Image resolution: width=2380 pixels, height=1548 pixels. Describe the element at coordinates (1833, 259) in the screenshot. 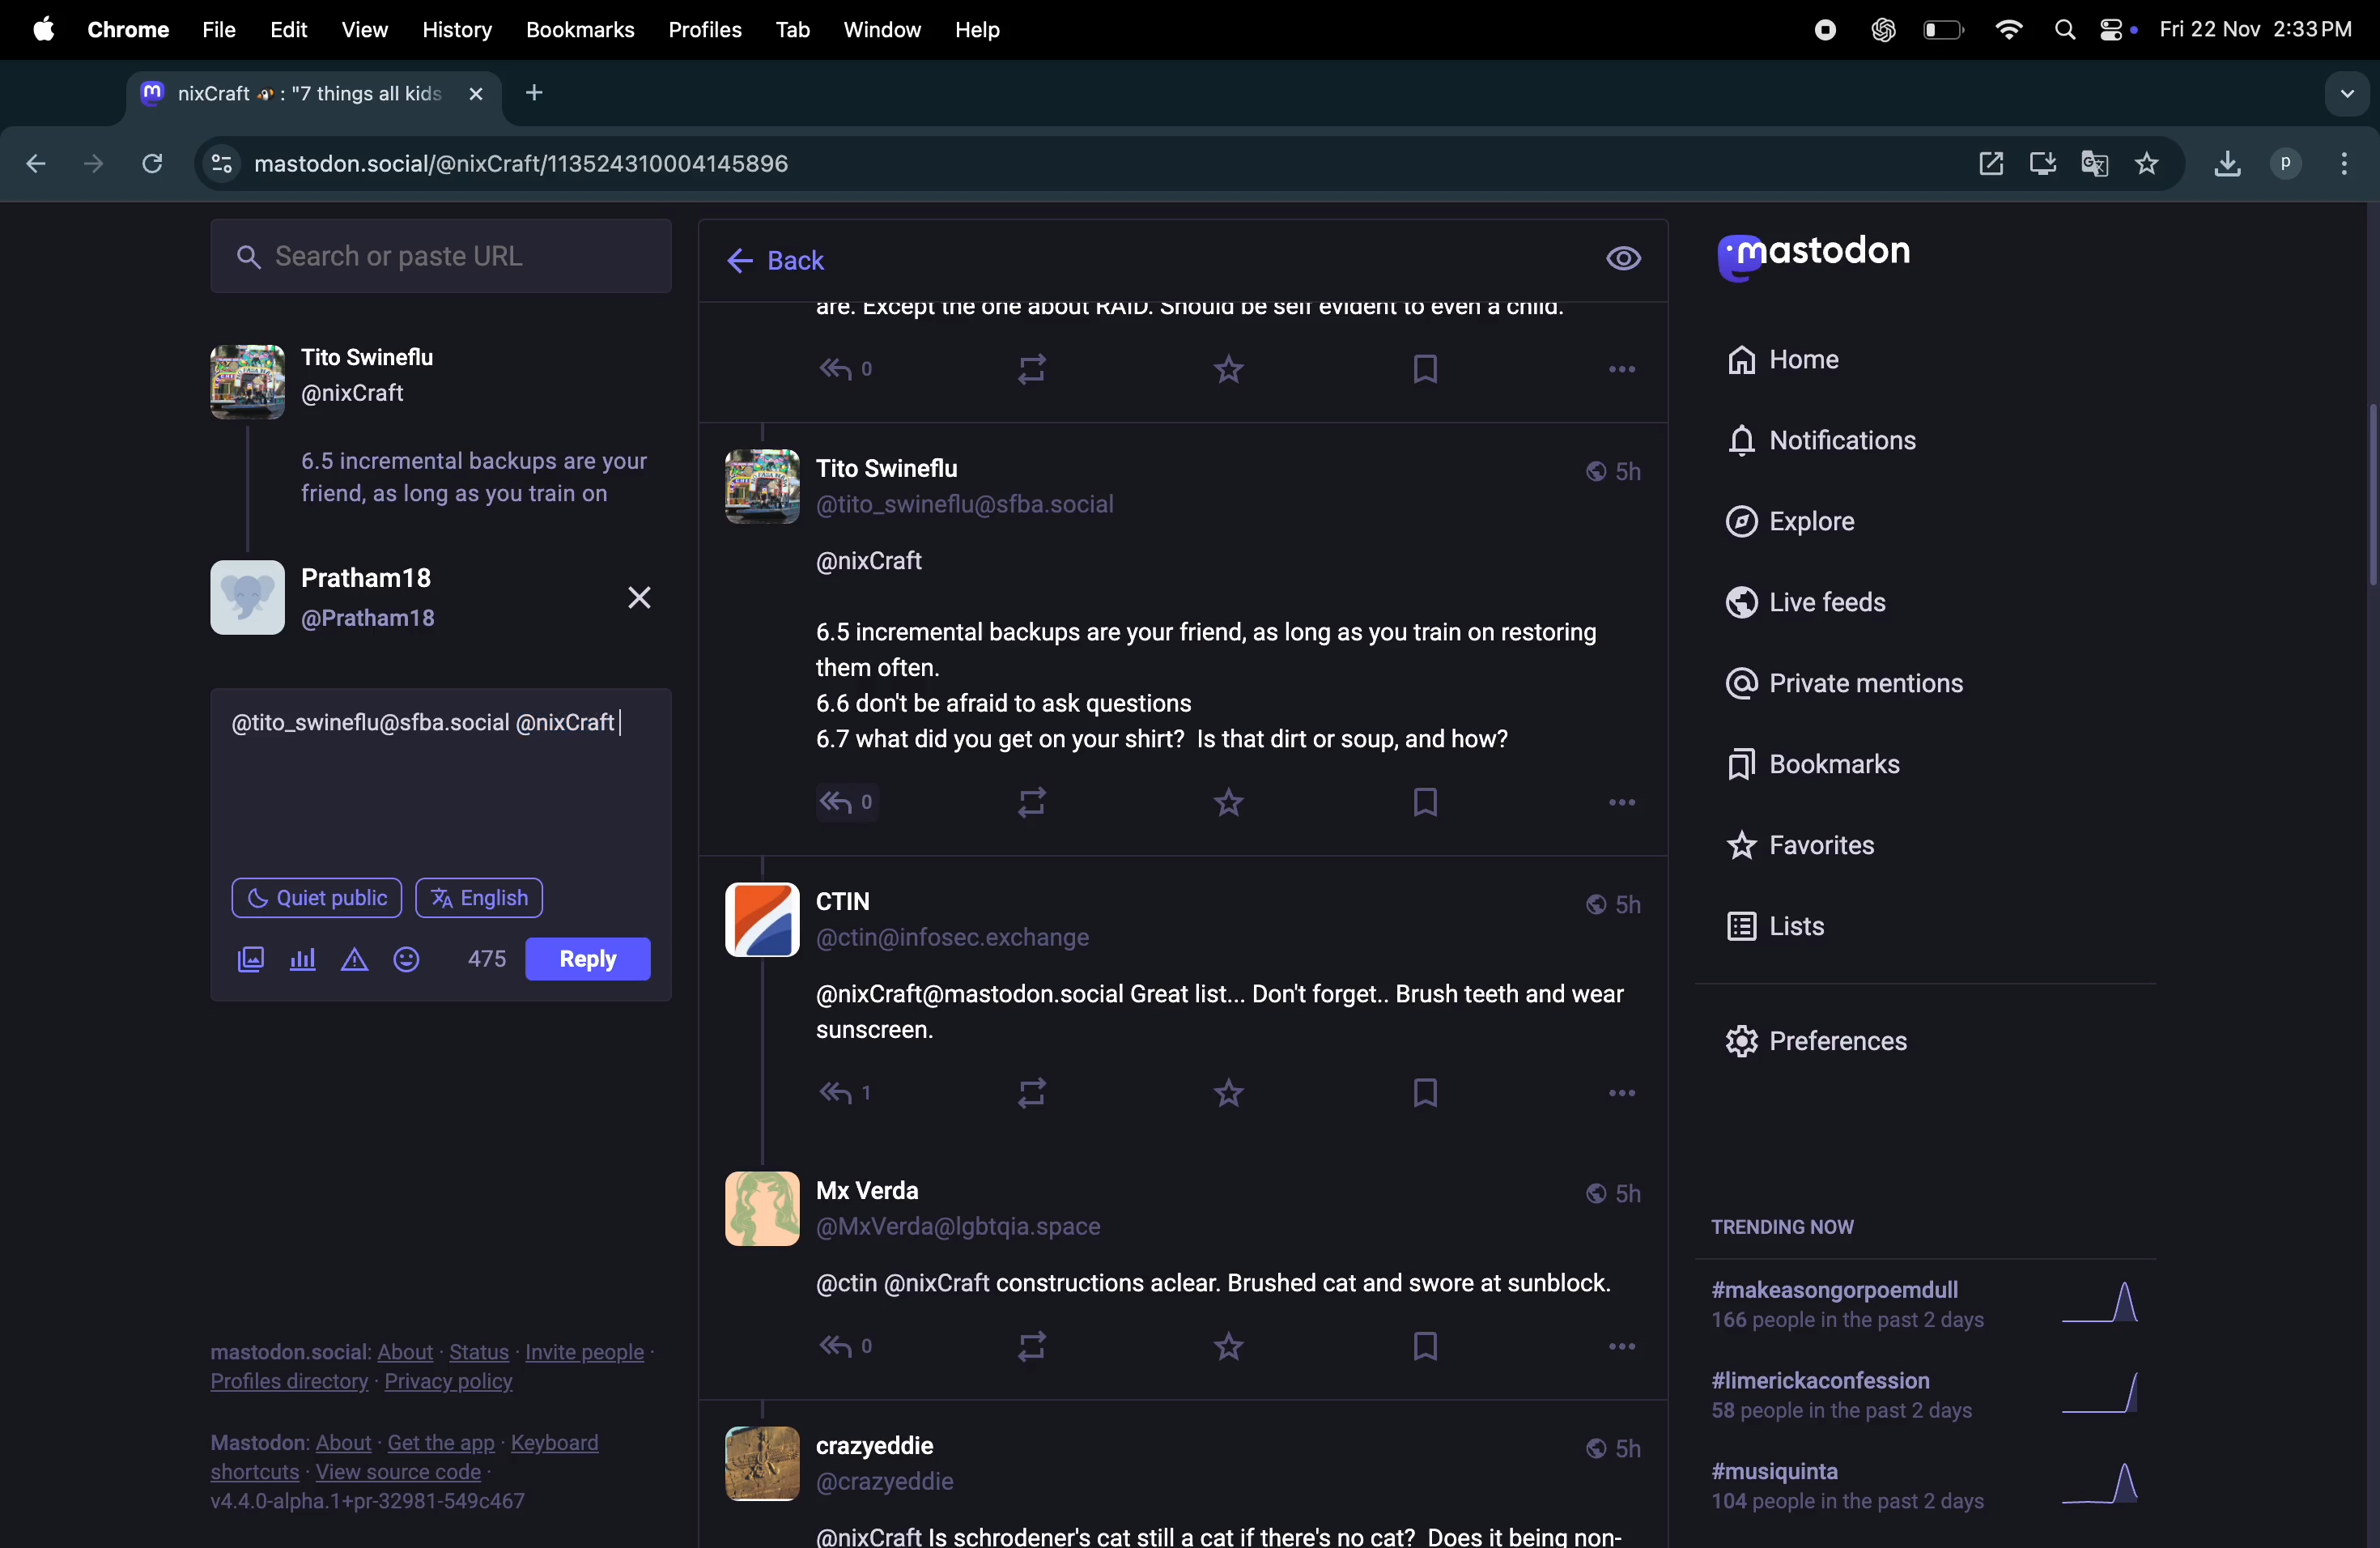

I see `mastodon logo` at that location.